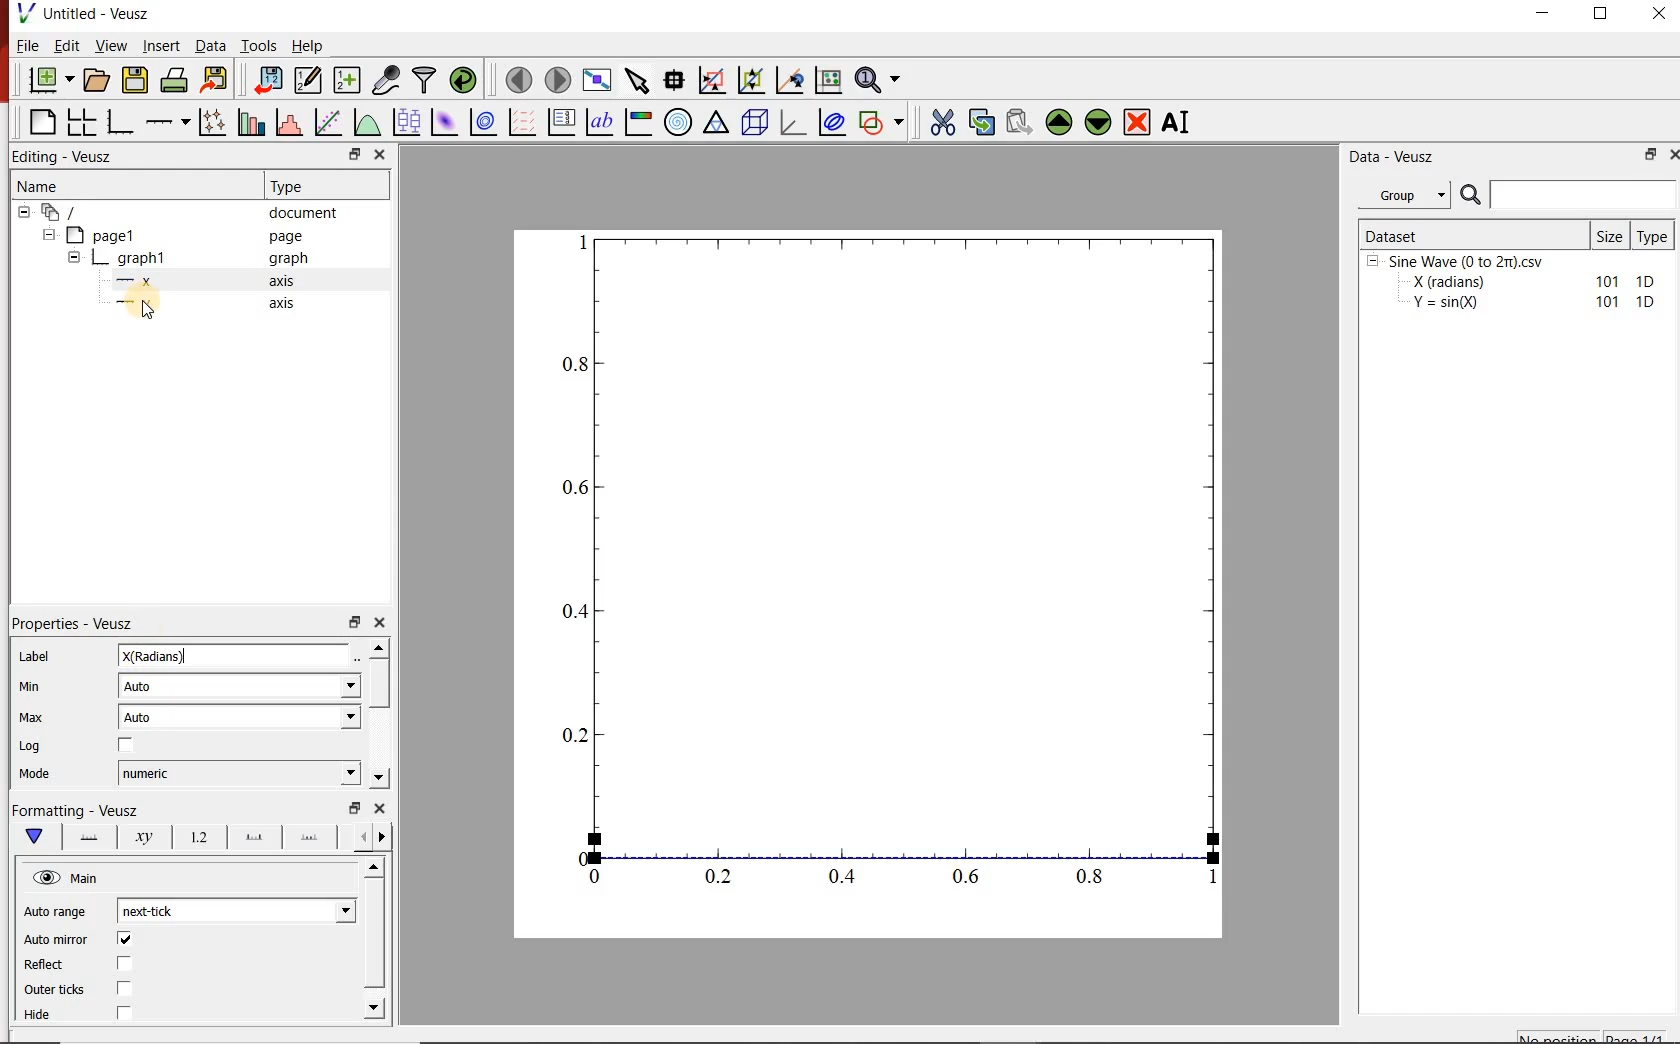 The image size is (1680, 1044). Describe the element at coordinates (217, 79) in the screenshot. I see `export to graphics` at that location.